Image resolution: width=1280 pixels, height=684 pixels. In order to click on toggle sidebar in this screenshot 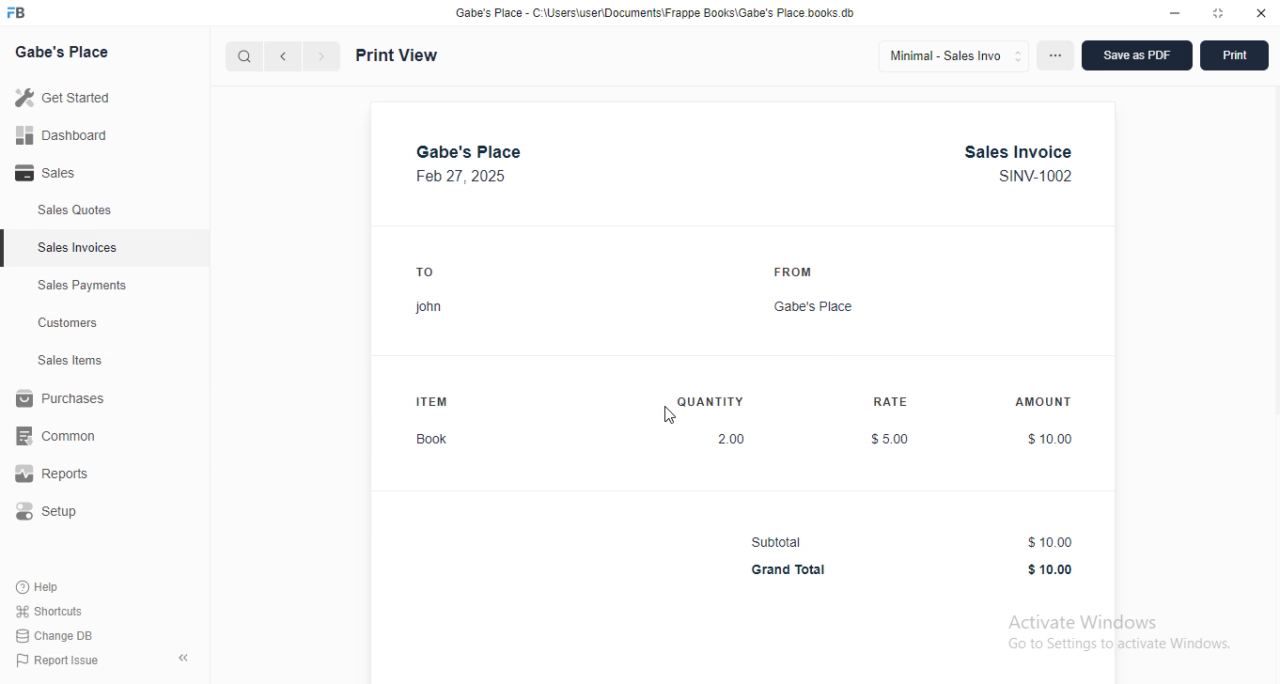, I will do `click(185, 657)`.